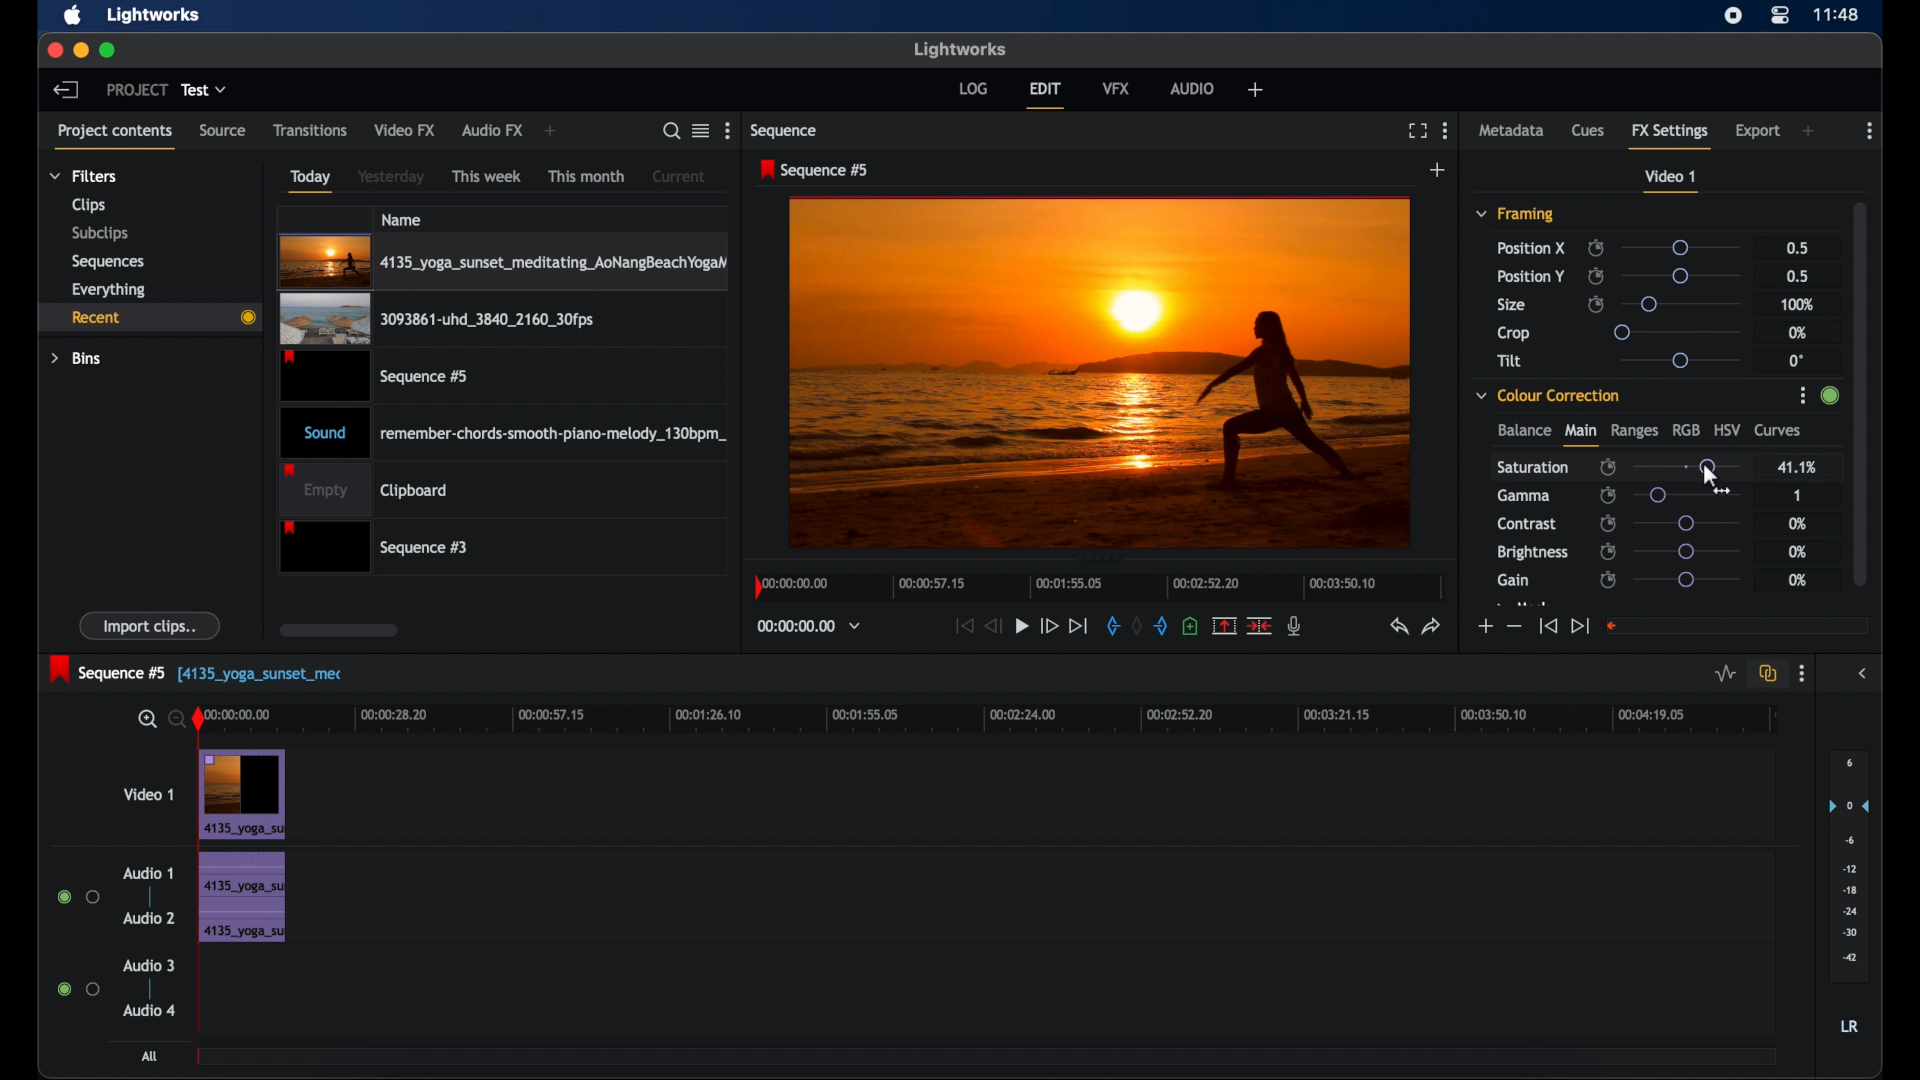 The width and height of the screenshot is (1920, 1080). I want to click on minimize, so click(77, 50).